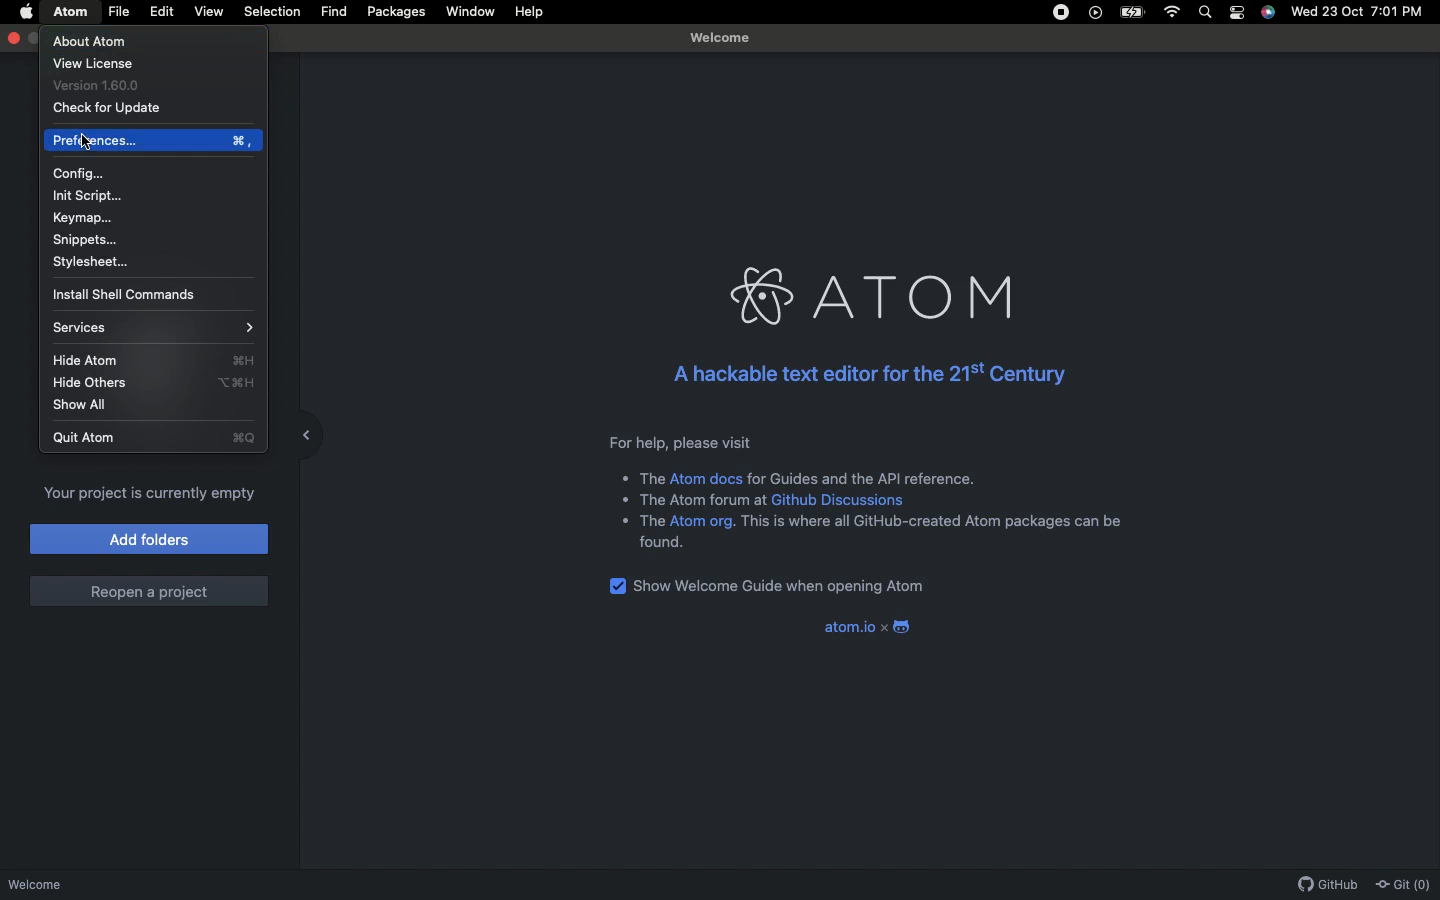  What do you see at coordinates (100, 87) in the screenshot?
I see `Version 1.60.0` at bounding box center [100, 87].